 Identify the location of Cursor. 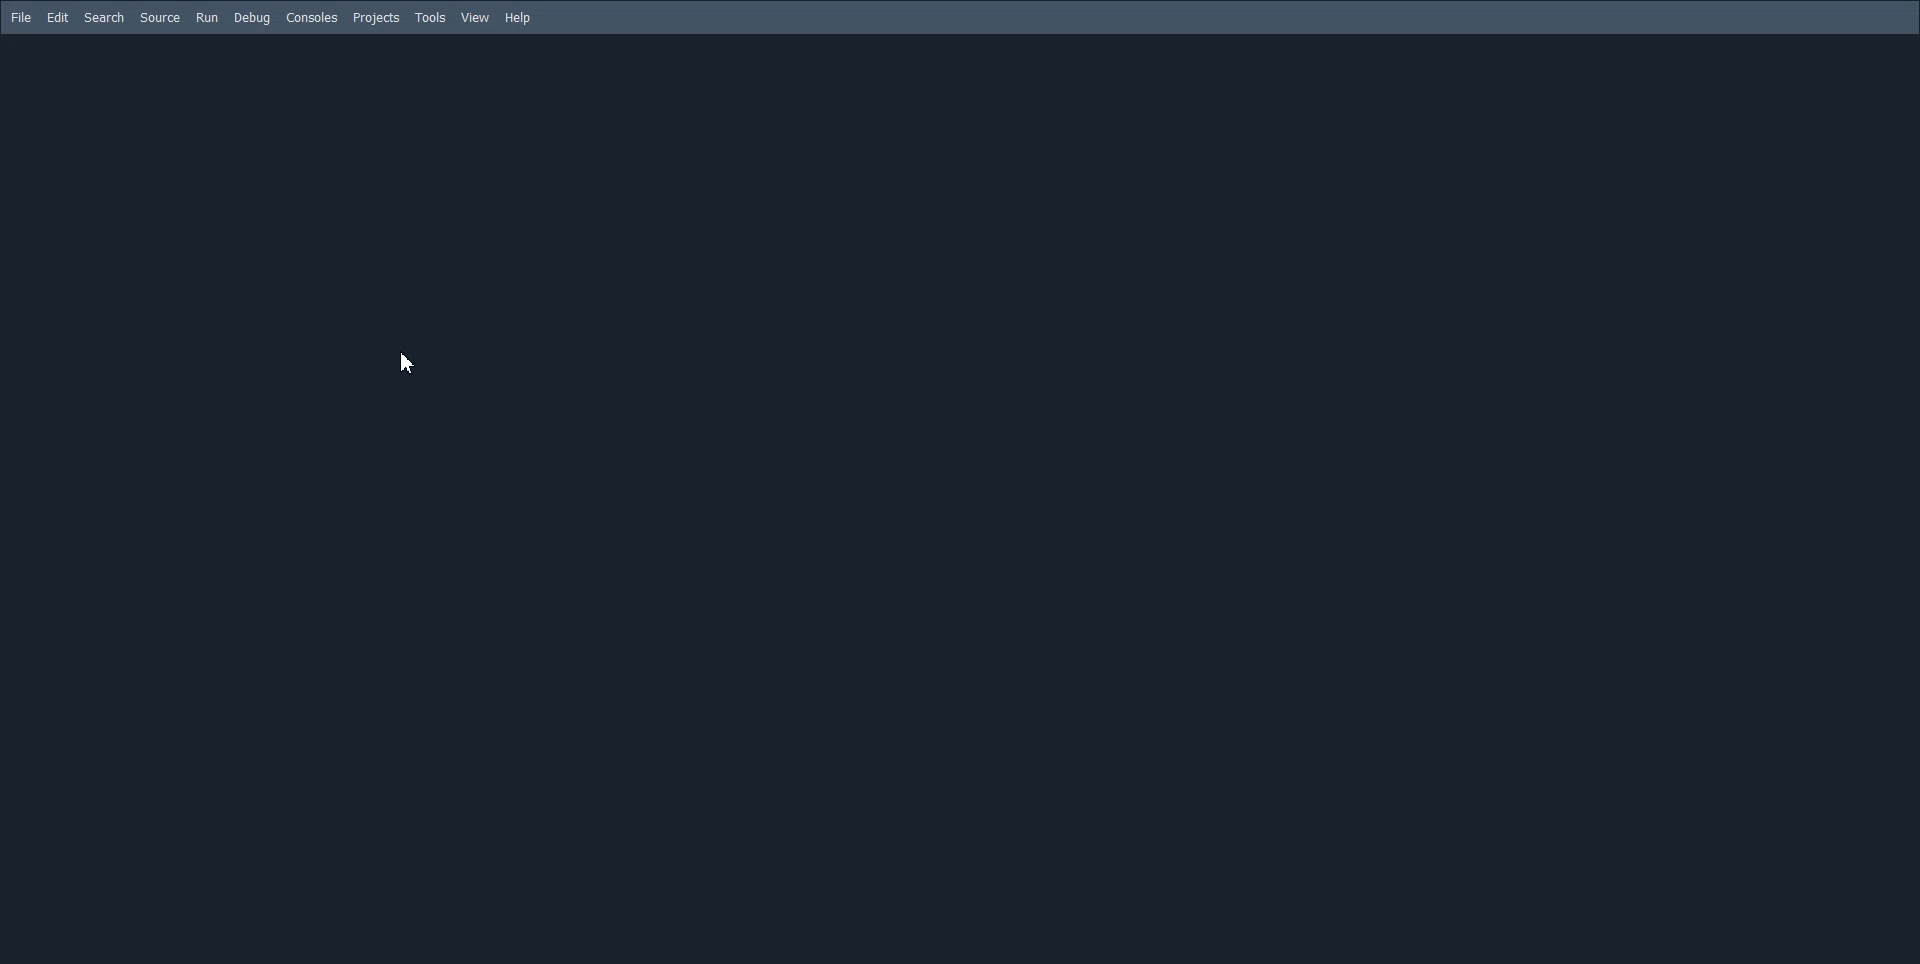
(410, 363).